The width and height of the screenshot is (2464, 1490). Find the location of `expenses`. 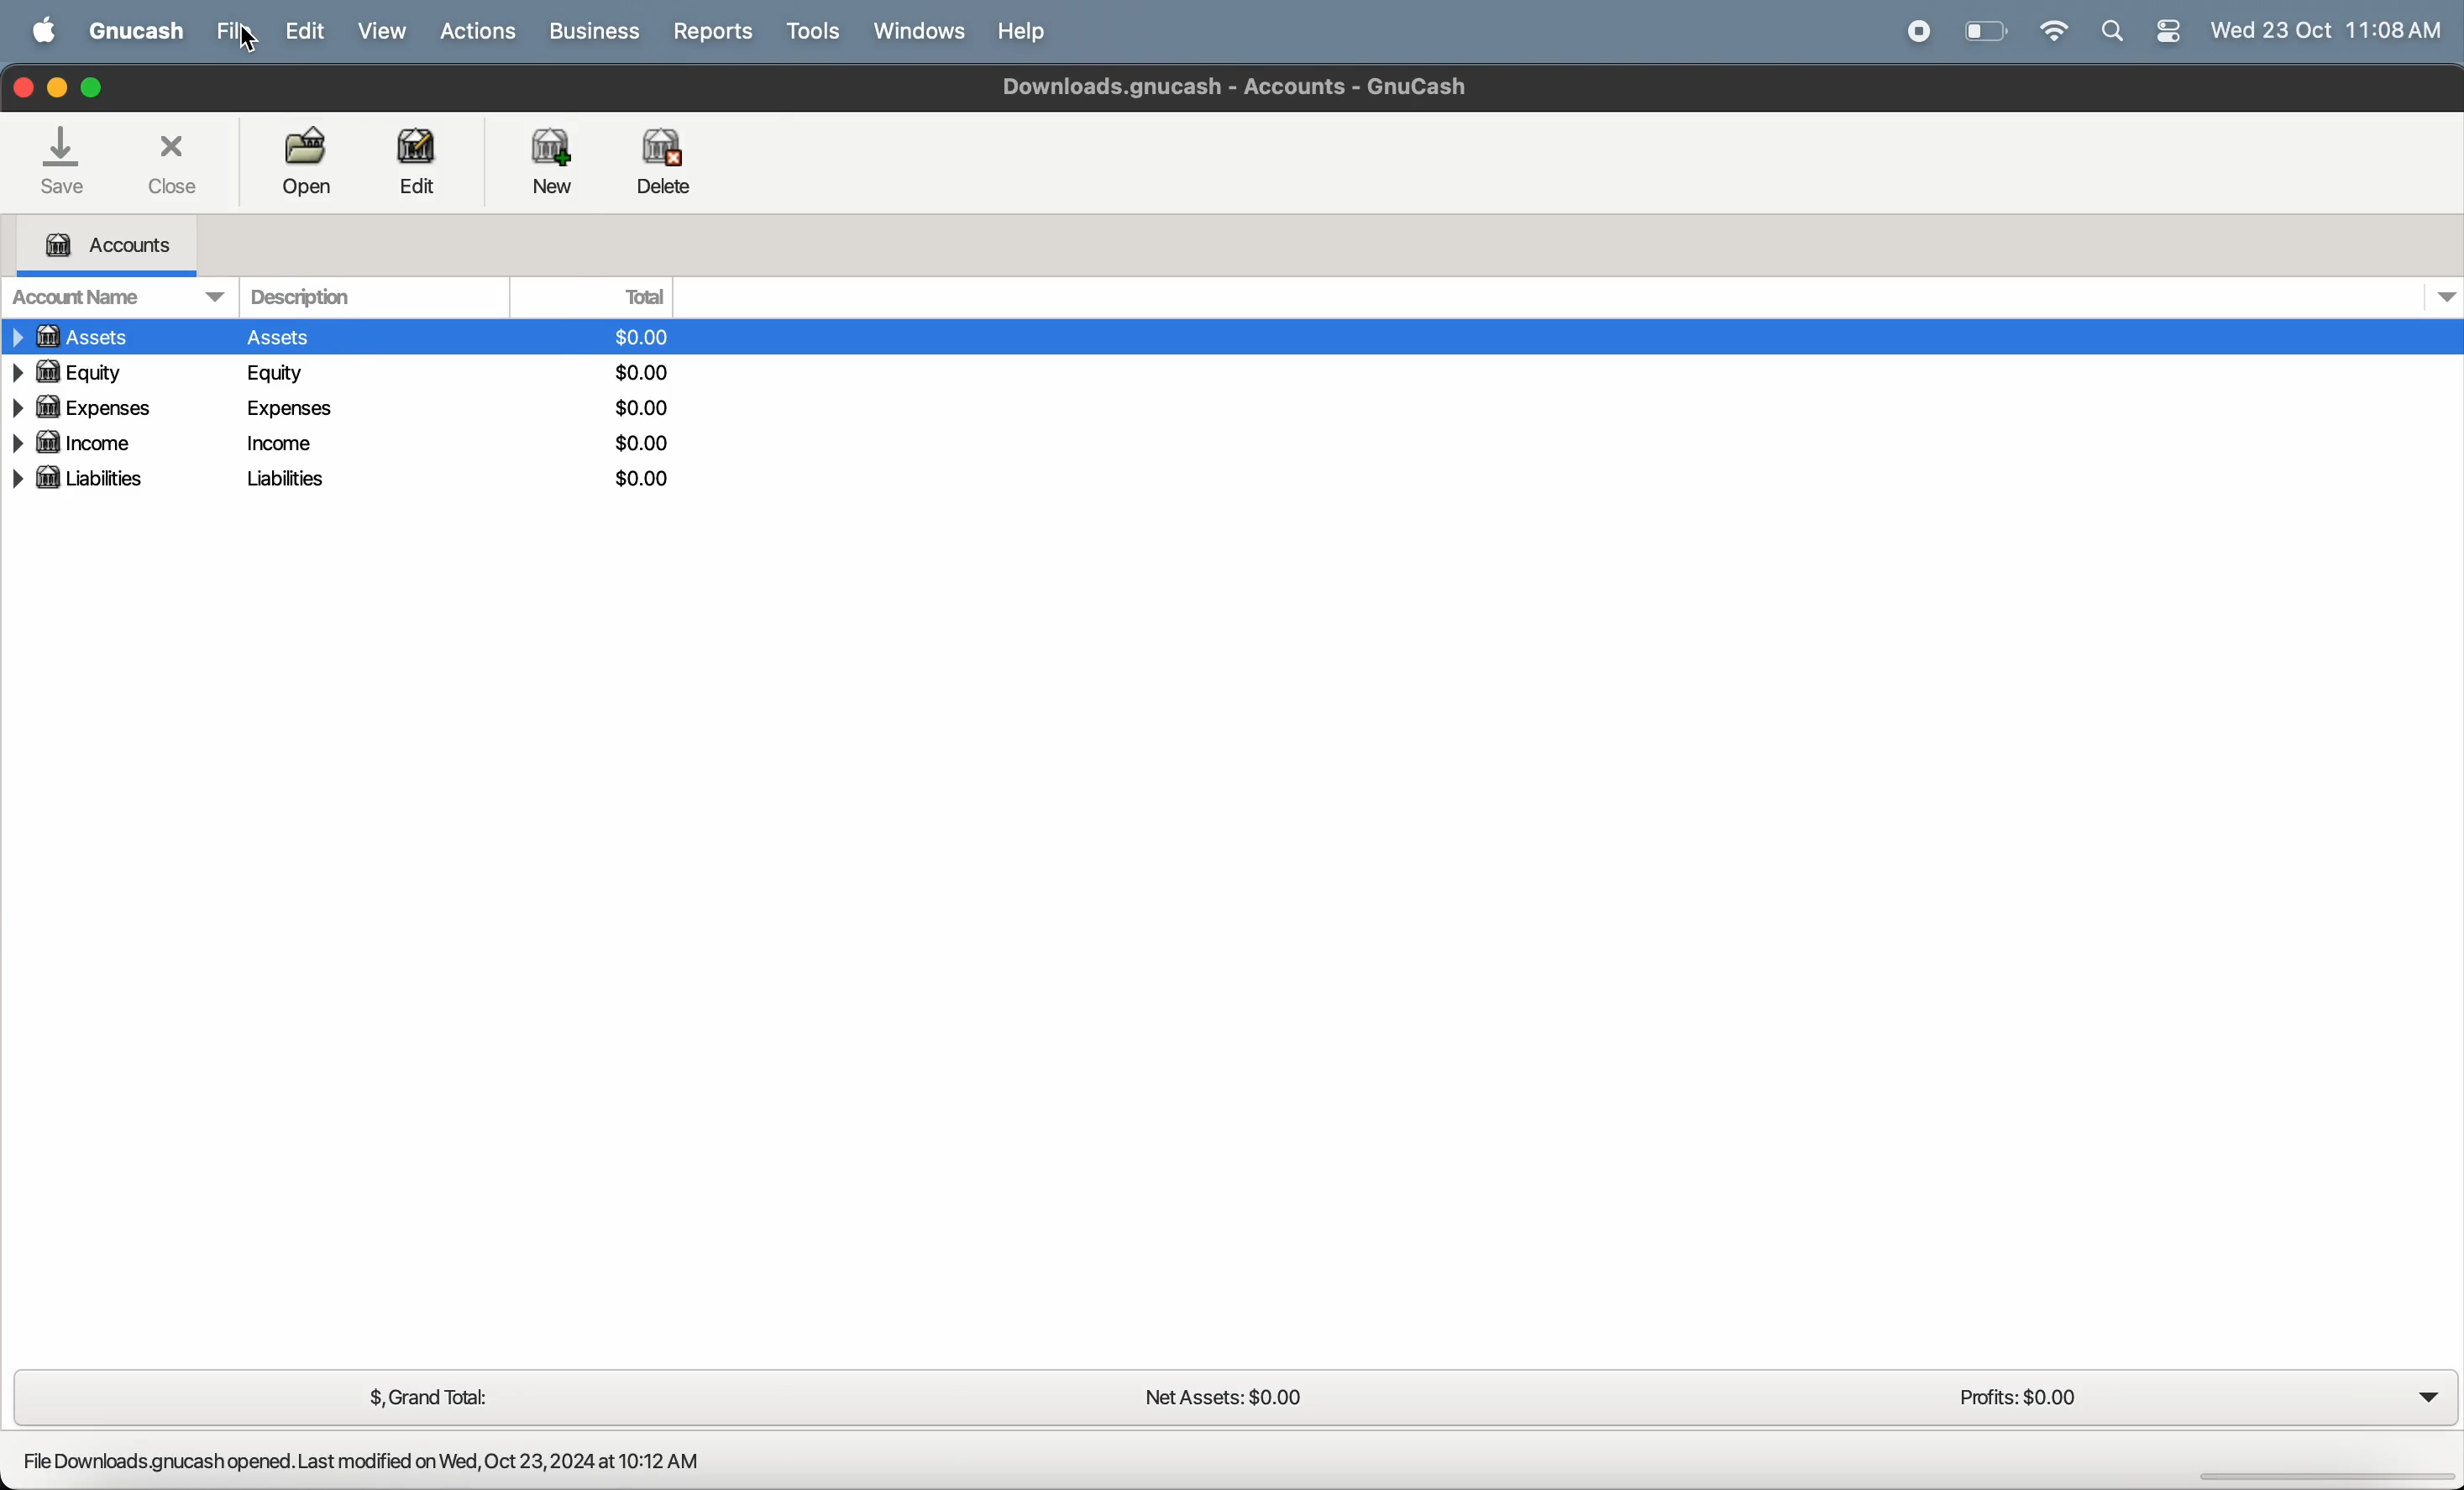

expenses is located at coordinates (296, 412).